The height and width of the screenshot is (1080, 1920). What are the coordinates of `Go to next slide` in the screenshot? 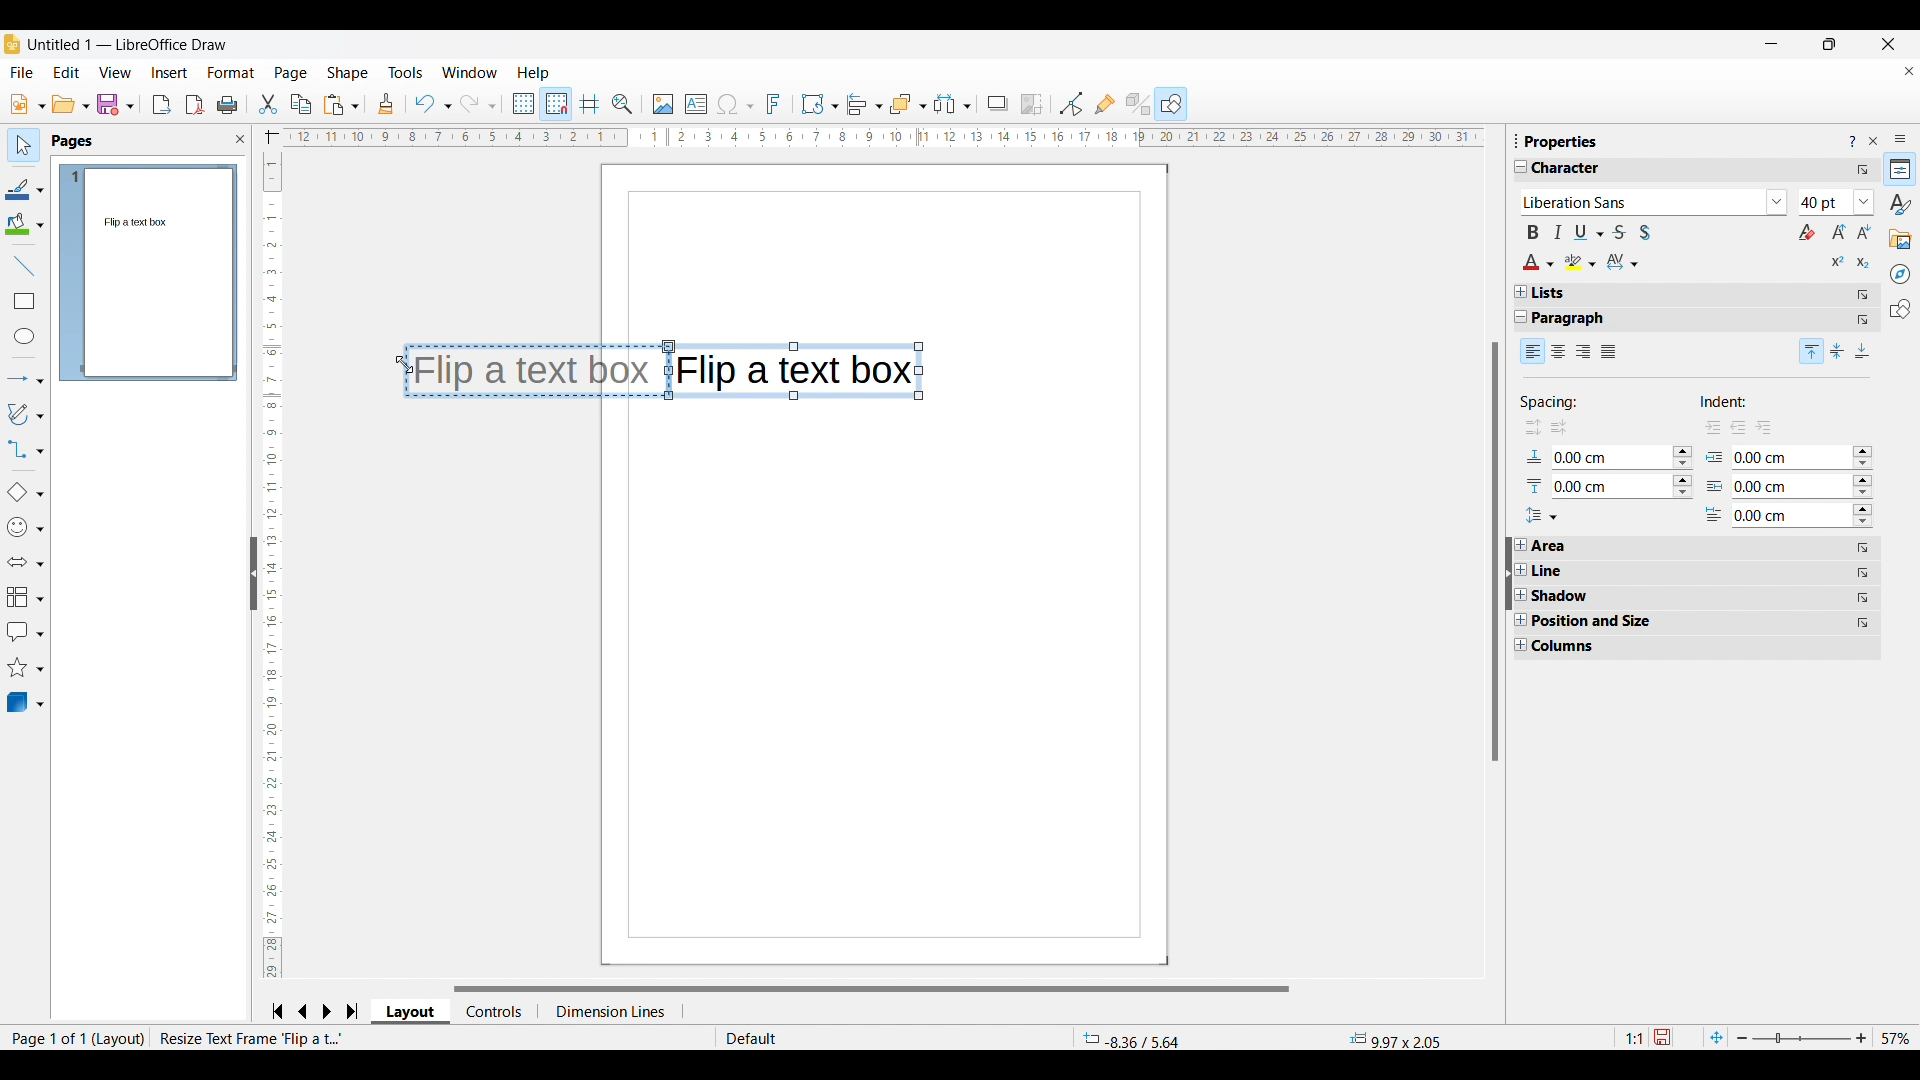 It's located at (326, 1011).